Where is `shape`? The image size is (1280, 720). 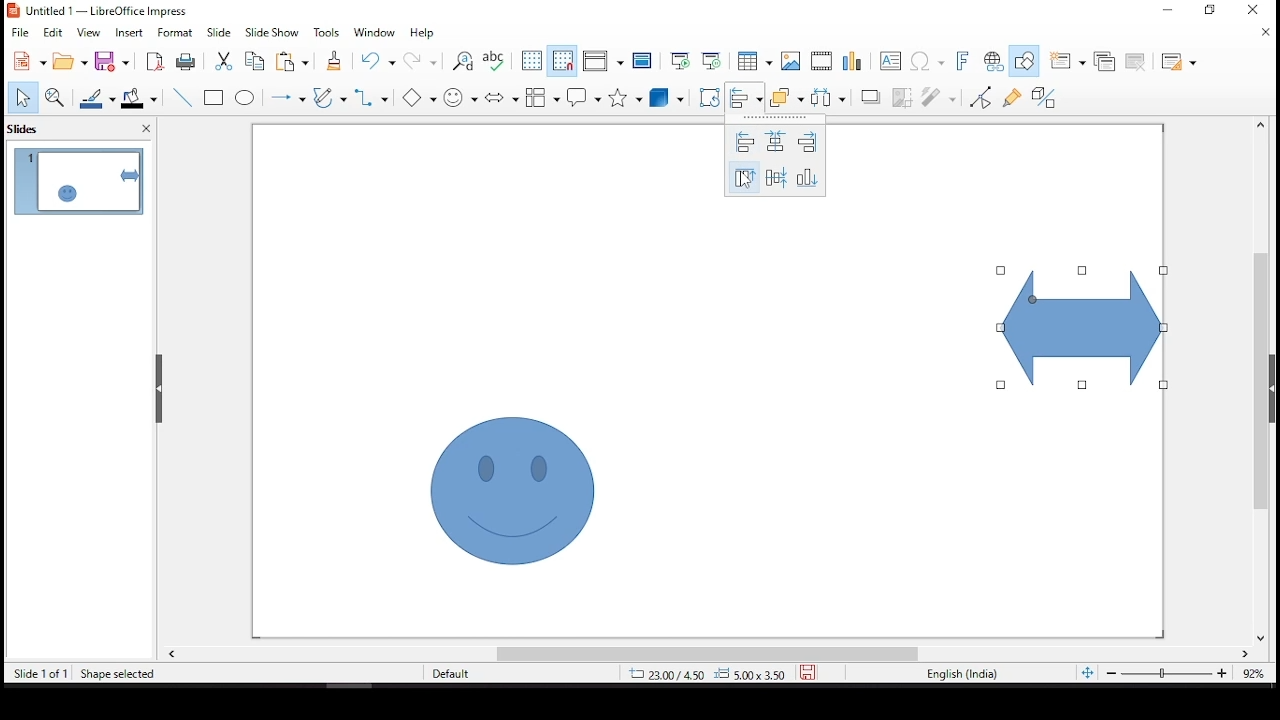 shape is located at coordinates (512, 490).